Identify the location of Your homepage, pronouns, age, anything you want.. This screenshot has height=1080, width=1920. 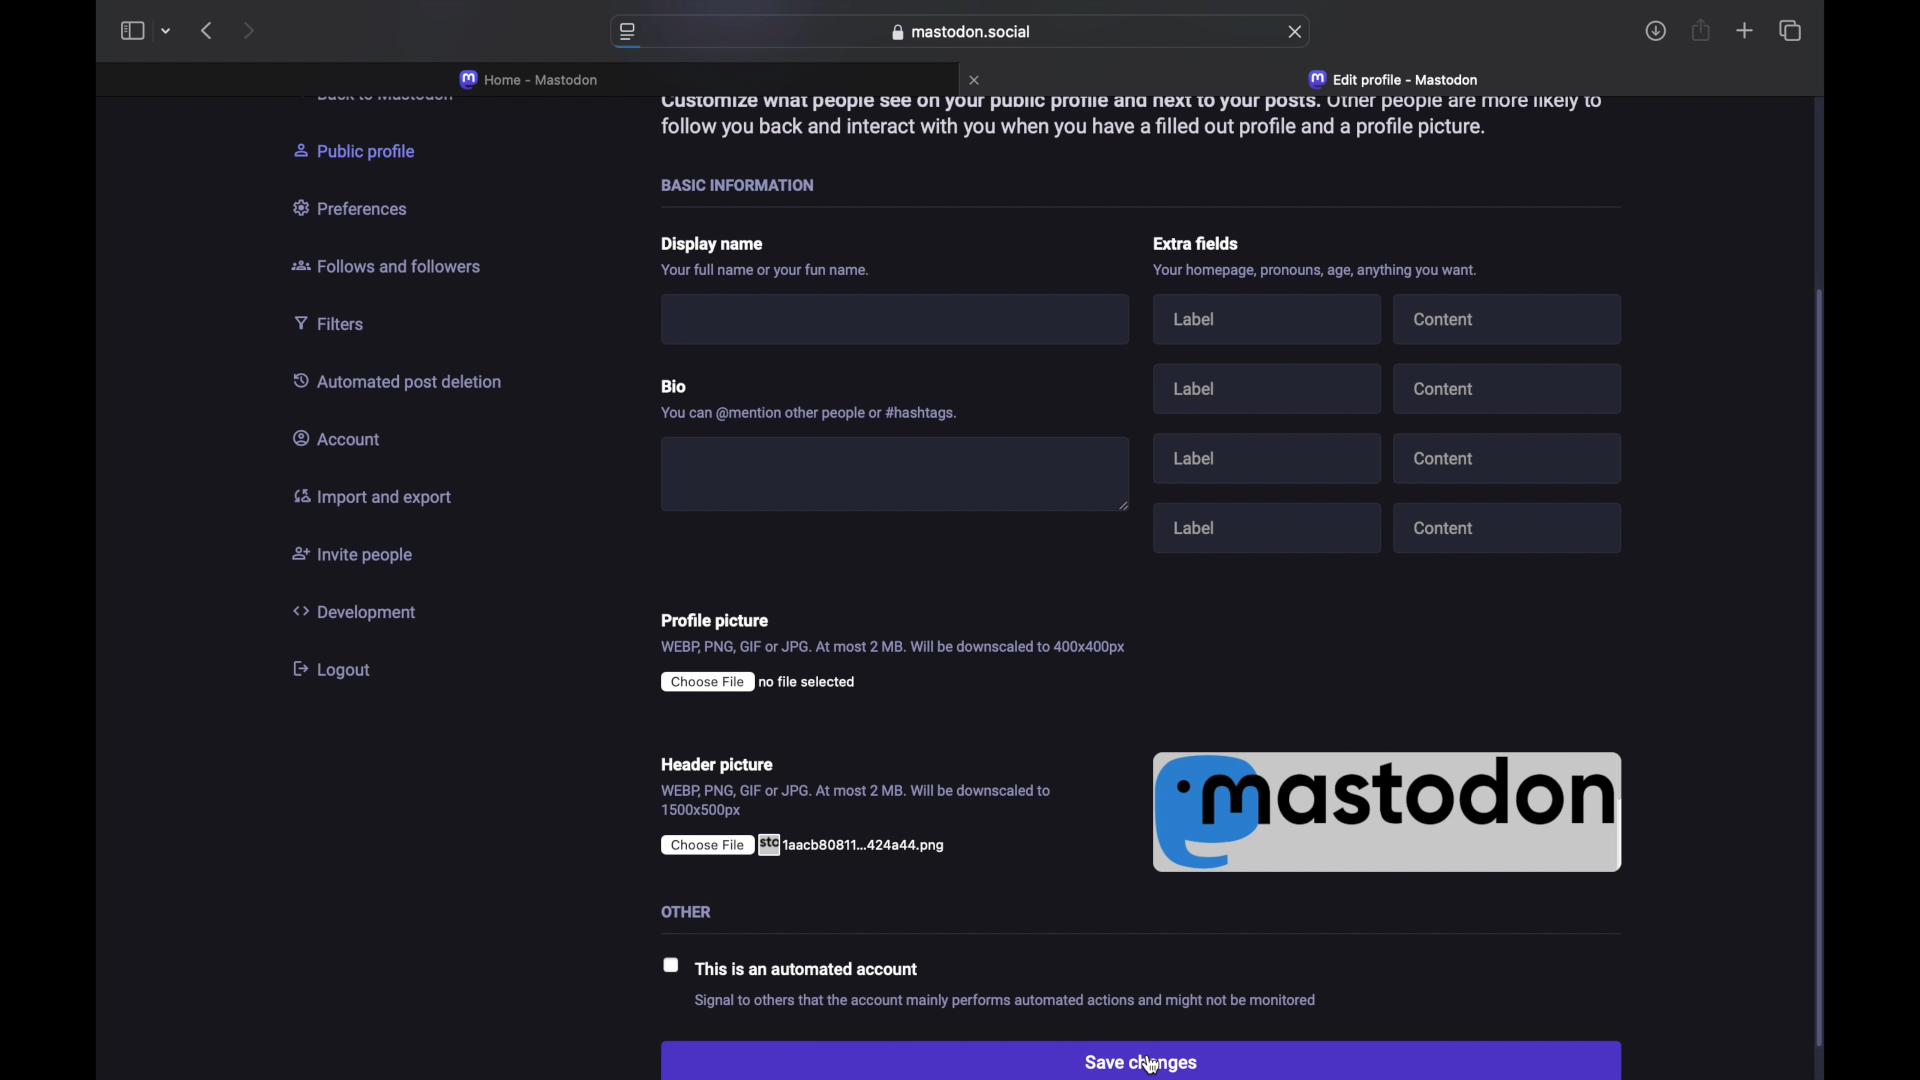
(1313, 272).